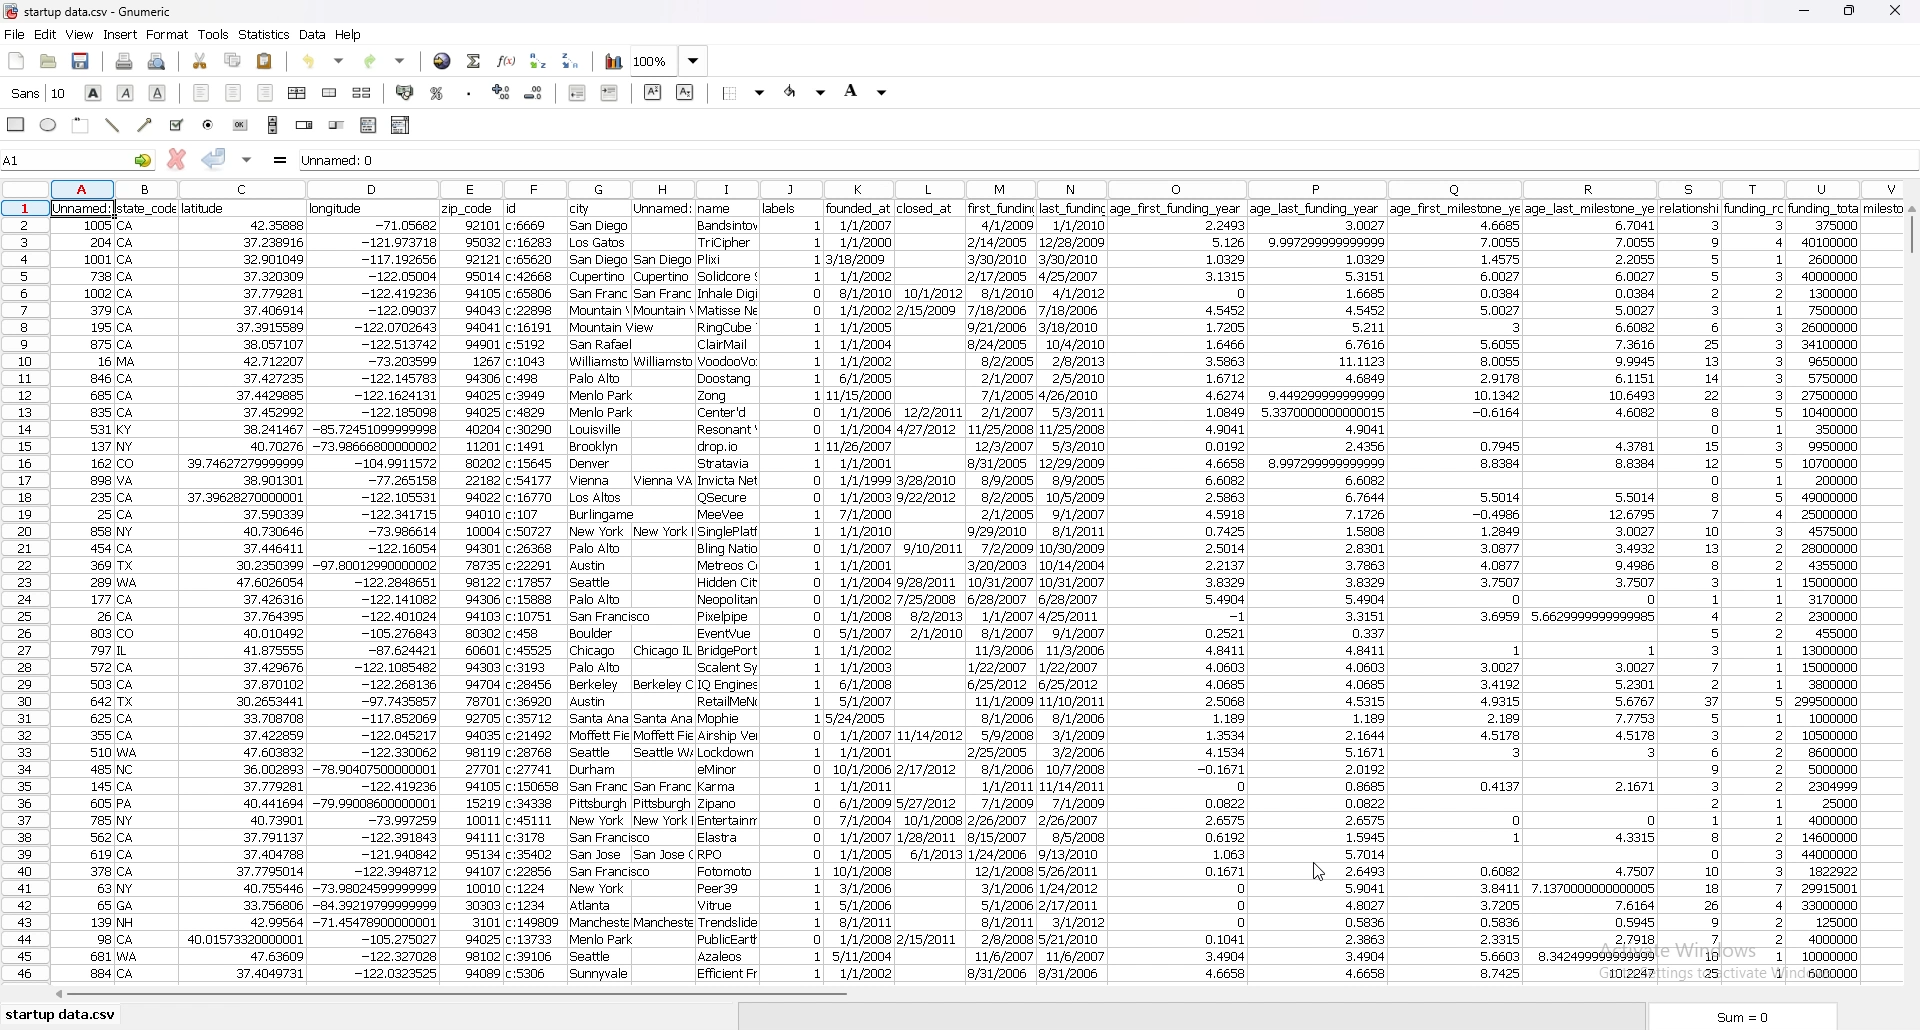 The width and height of the screenshot is (1920, 1030). What do you see at coordinates (376, 592) in the screenshot?
I see `data` at bounding box center [376, 592].